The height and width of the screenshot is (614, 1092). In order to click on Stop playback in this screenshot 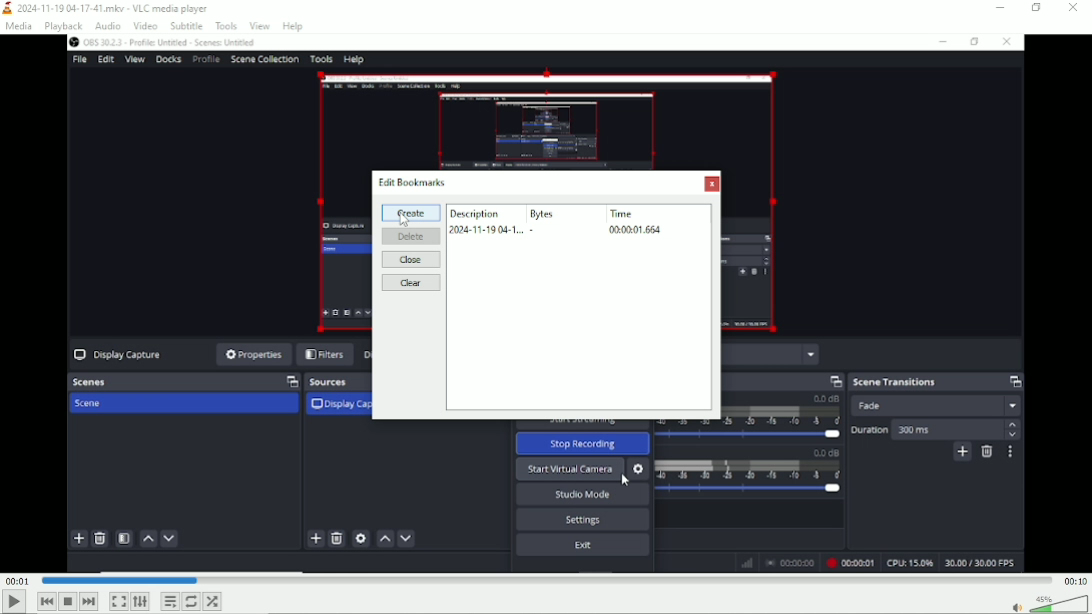, I will do `click(68, 601)`.